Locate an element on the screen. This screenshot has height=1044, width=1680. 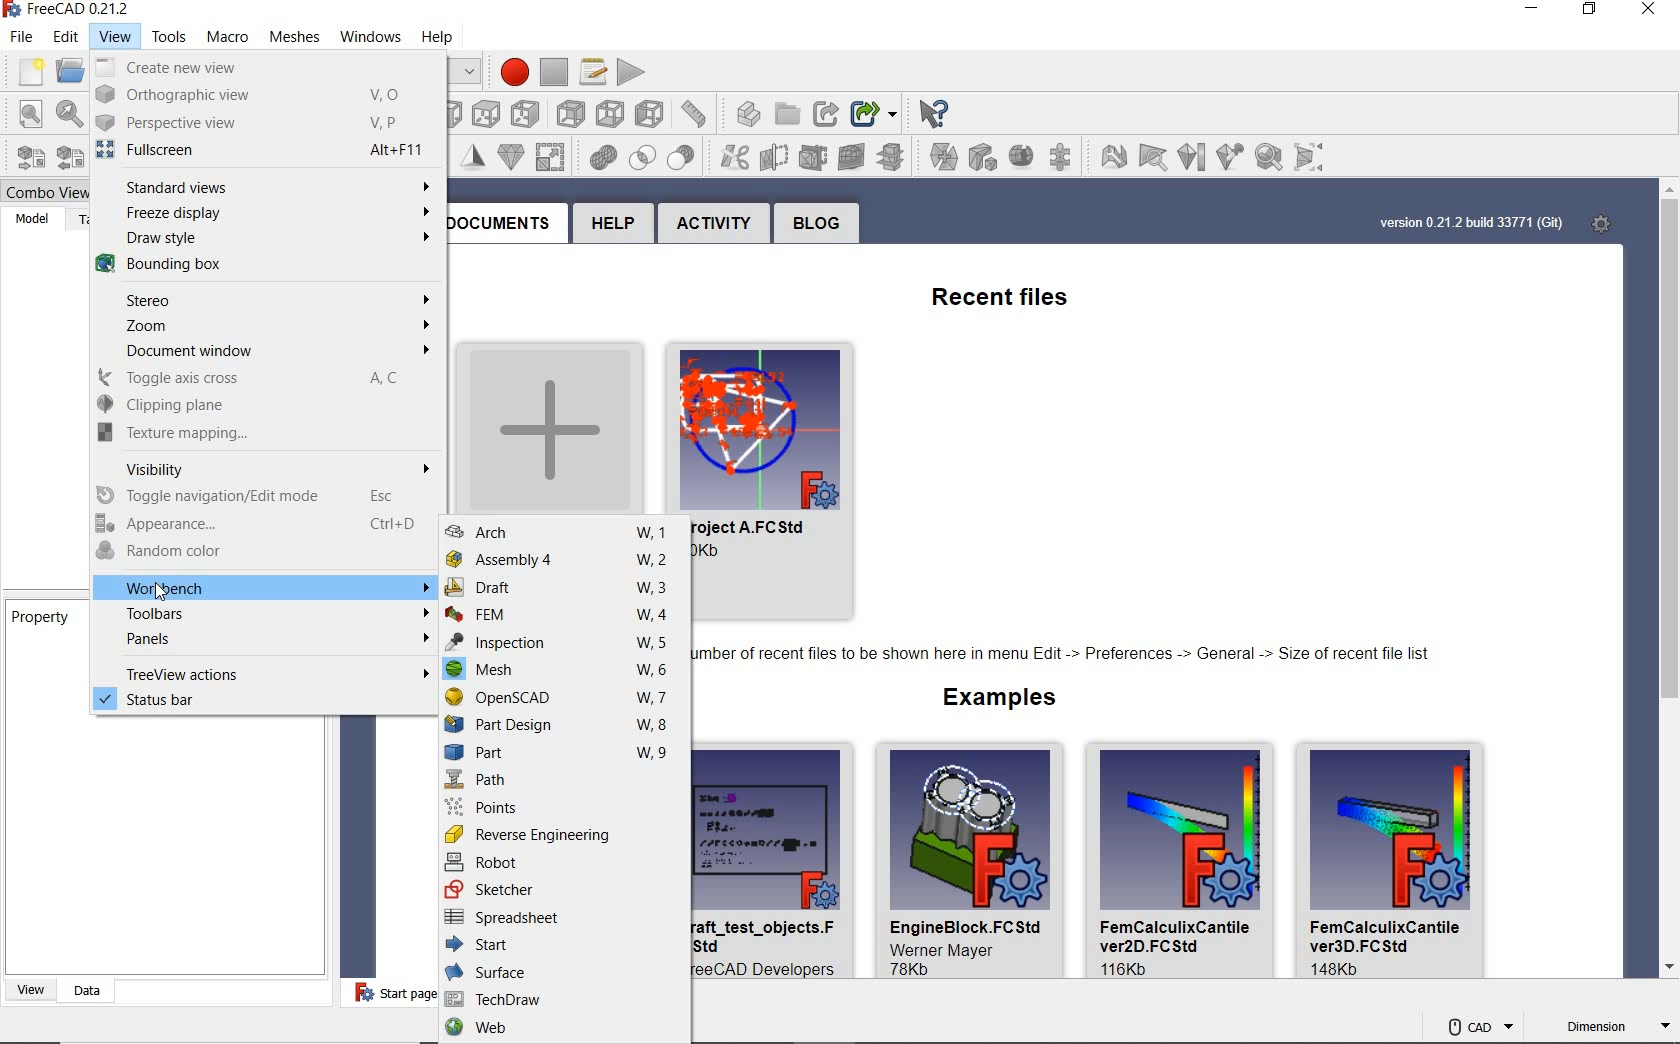
macro is located at coordinates (222, 37).